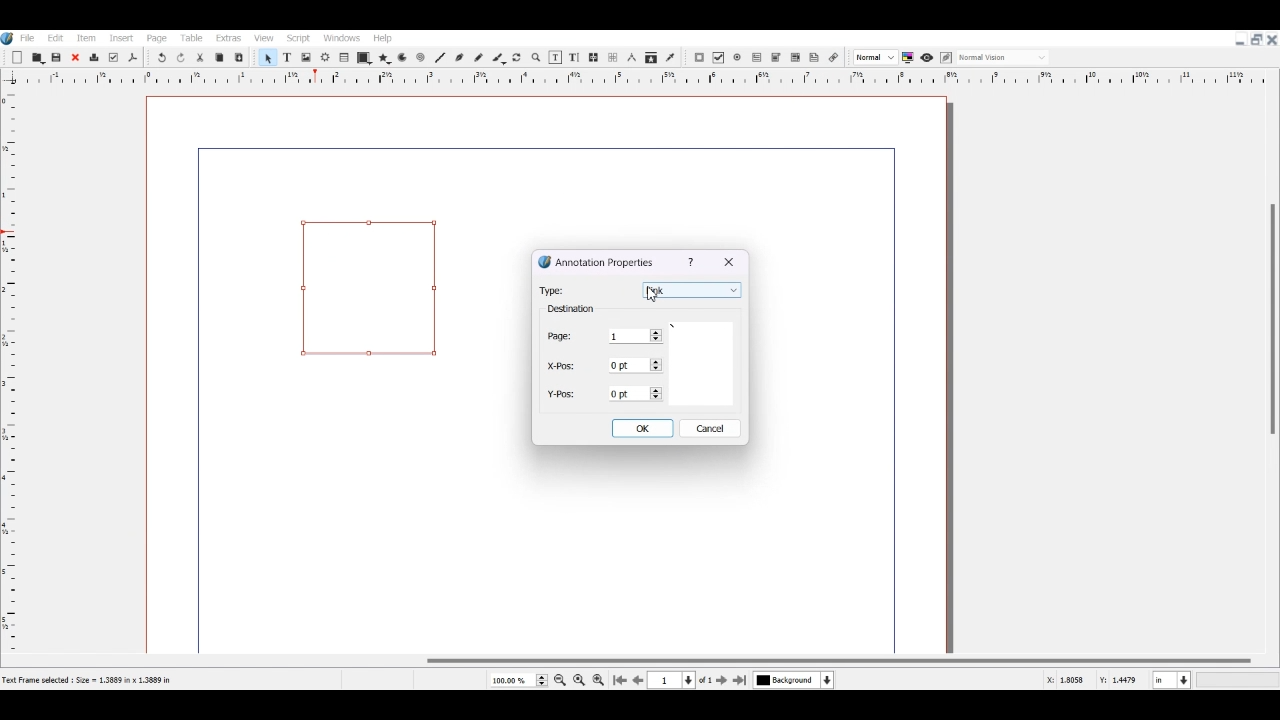  Describe the element at coordinates (113, 58) in the screenshot. I see `Preflight verifier` at that location.